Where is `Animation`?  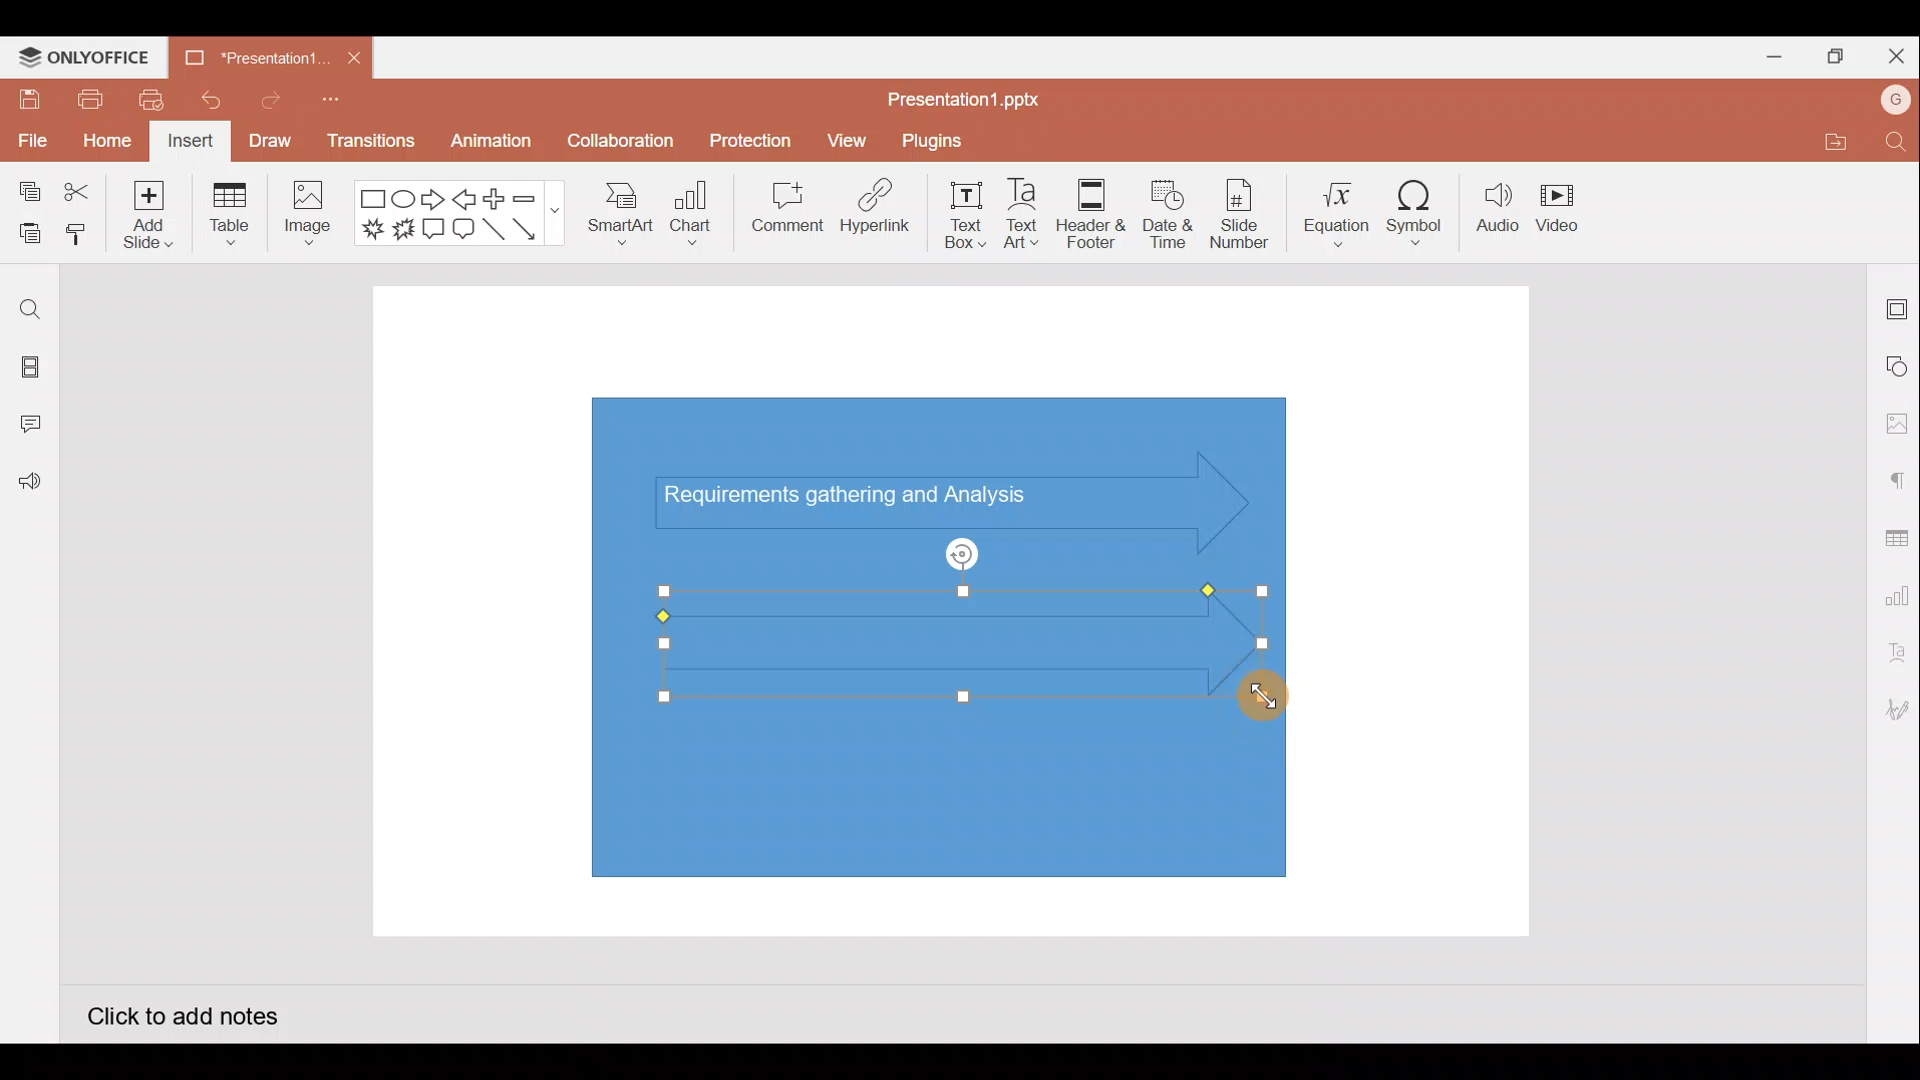 Animation is located at coordinates (493, 146).